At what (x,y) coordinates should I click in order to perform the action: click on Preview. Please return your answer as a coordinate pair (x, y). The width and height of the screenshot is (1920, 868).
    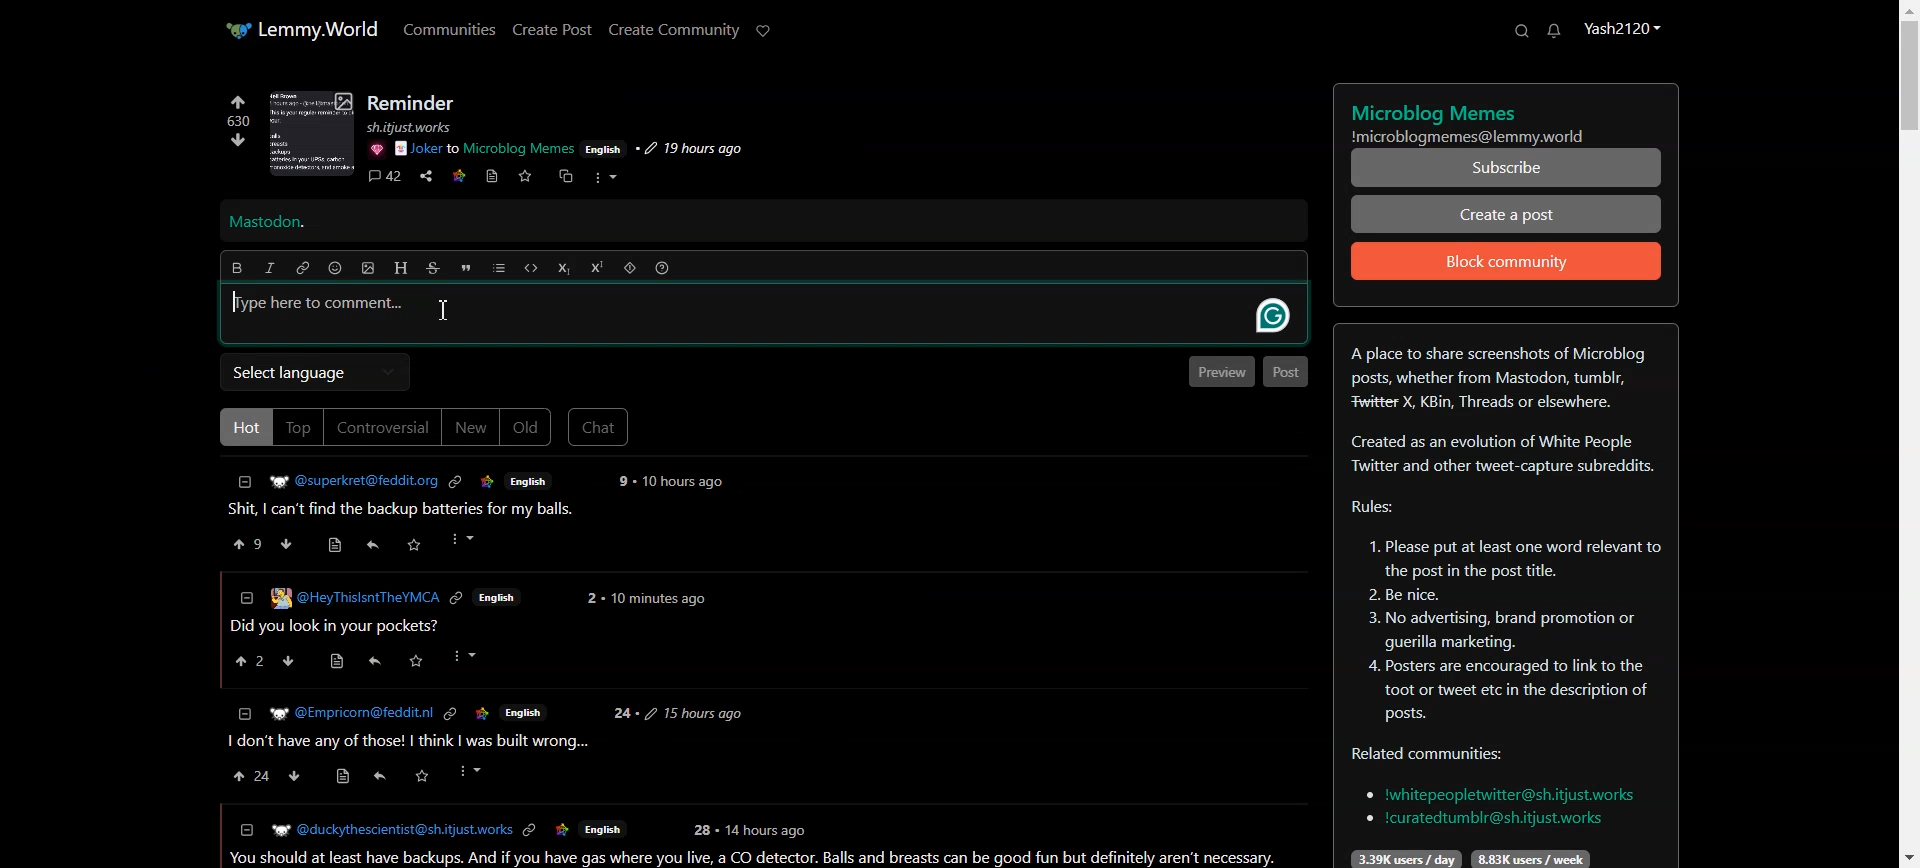
    Looking at the image, I should click on (1219, 371).